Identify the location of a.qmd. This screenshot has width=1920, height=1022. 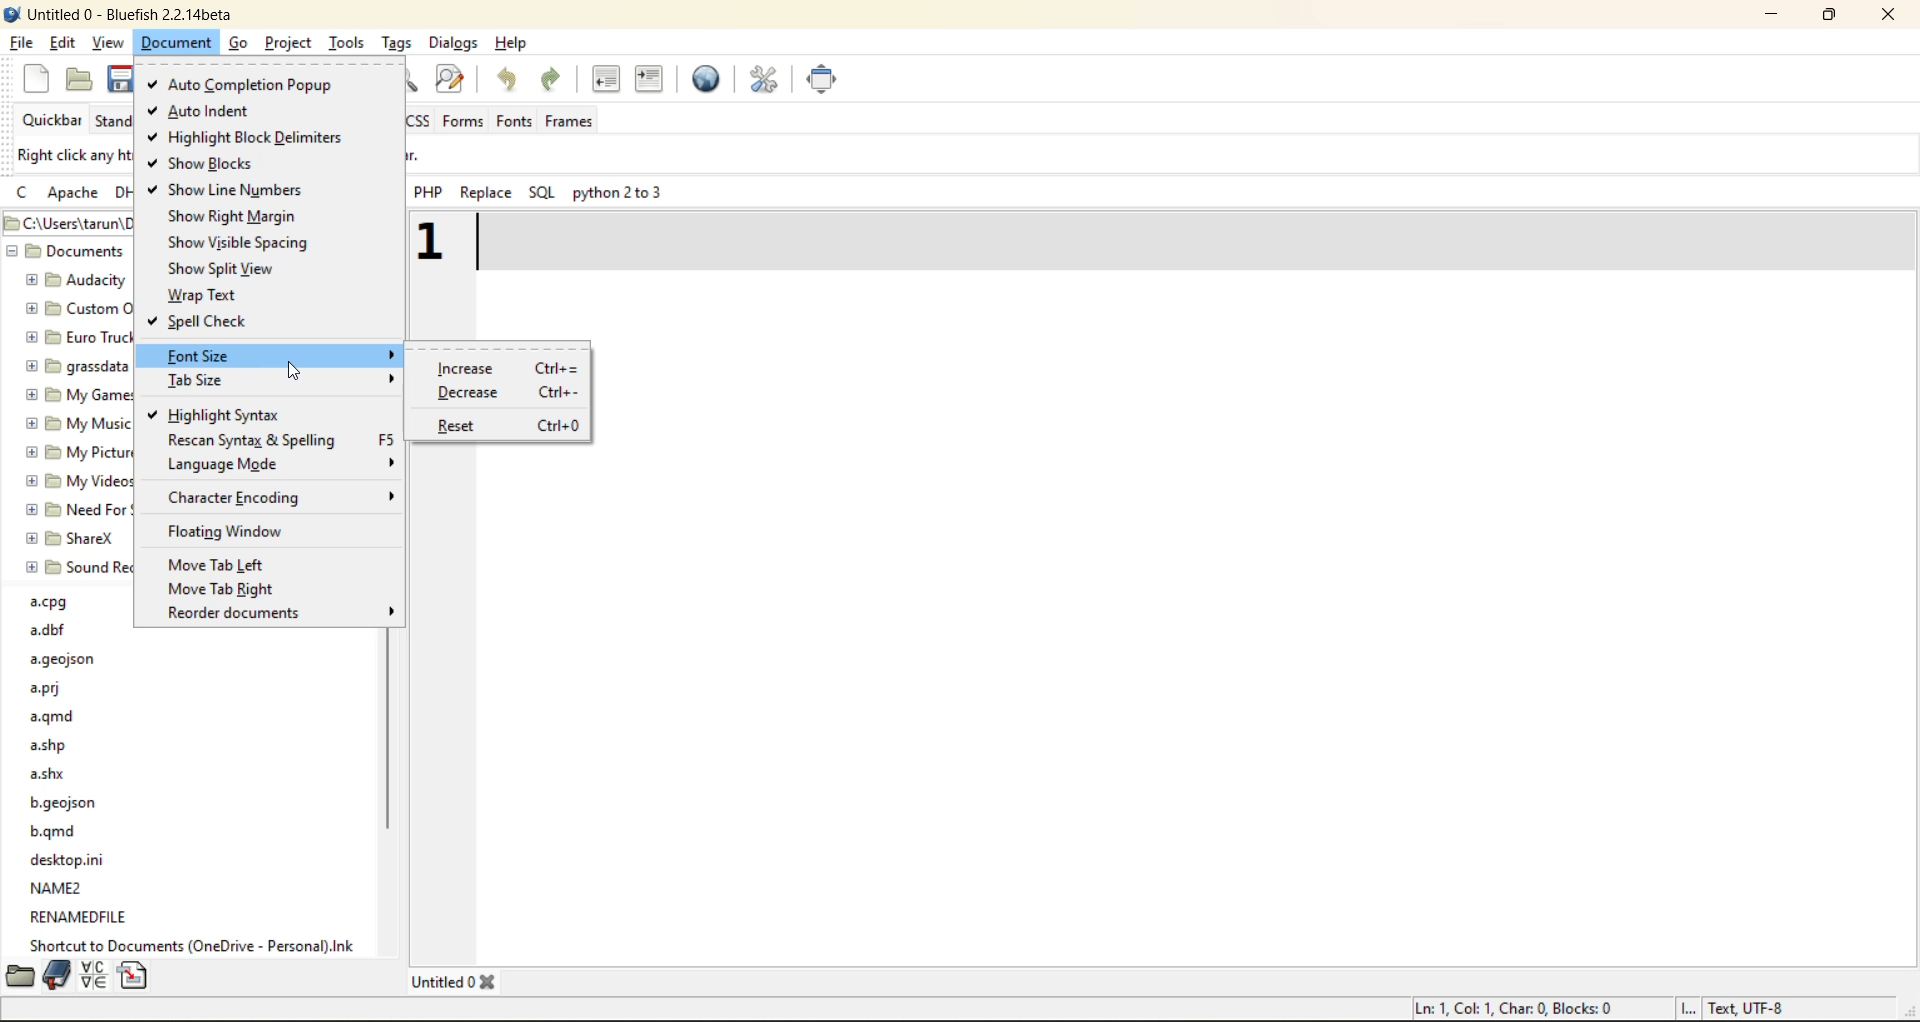
(57, 719).